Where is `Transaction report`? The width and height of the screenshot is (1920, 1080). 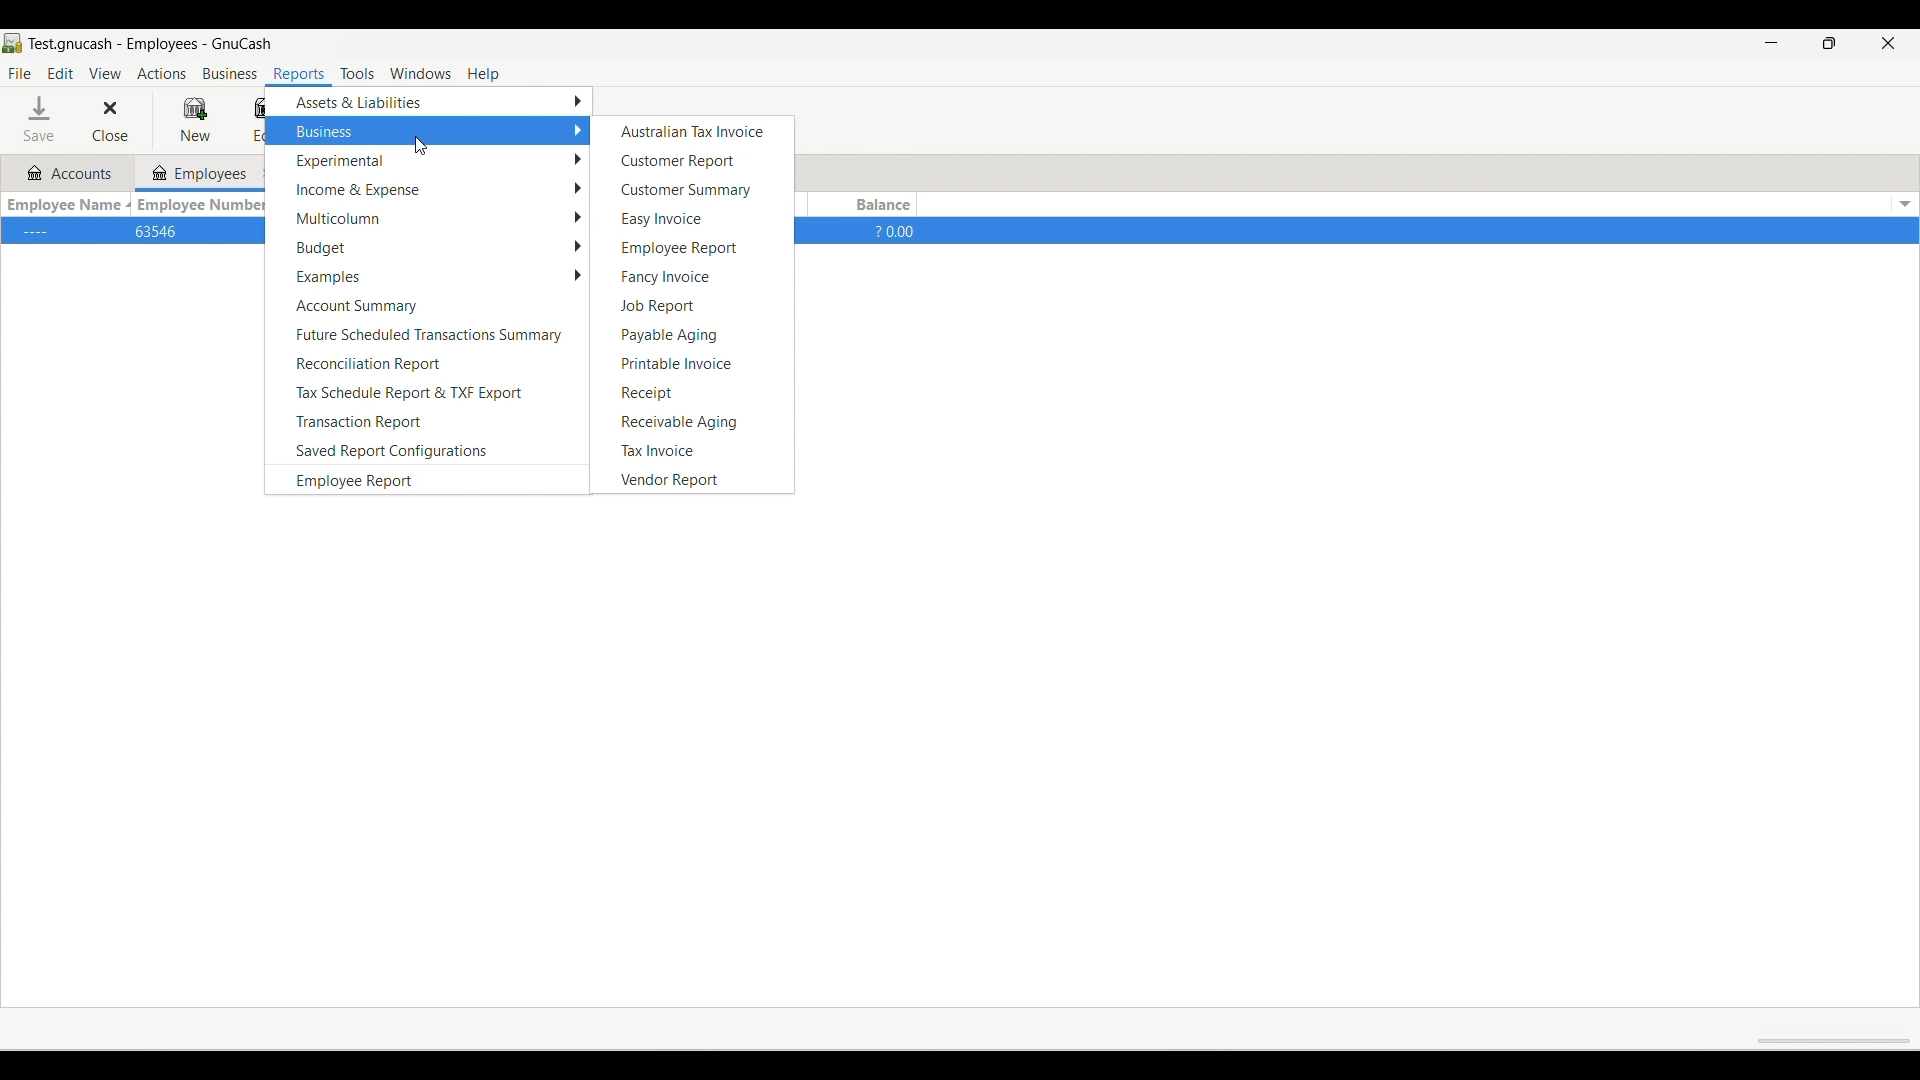
Transaction report is located at coordinates (428, 421).